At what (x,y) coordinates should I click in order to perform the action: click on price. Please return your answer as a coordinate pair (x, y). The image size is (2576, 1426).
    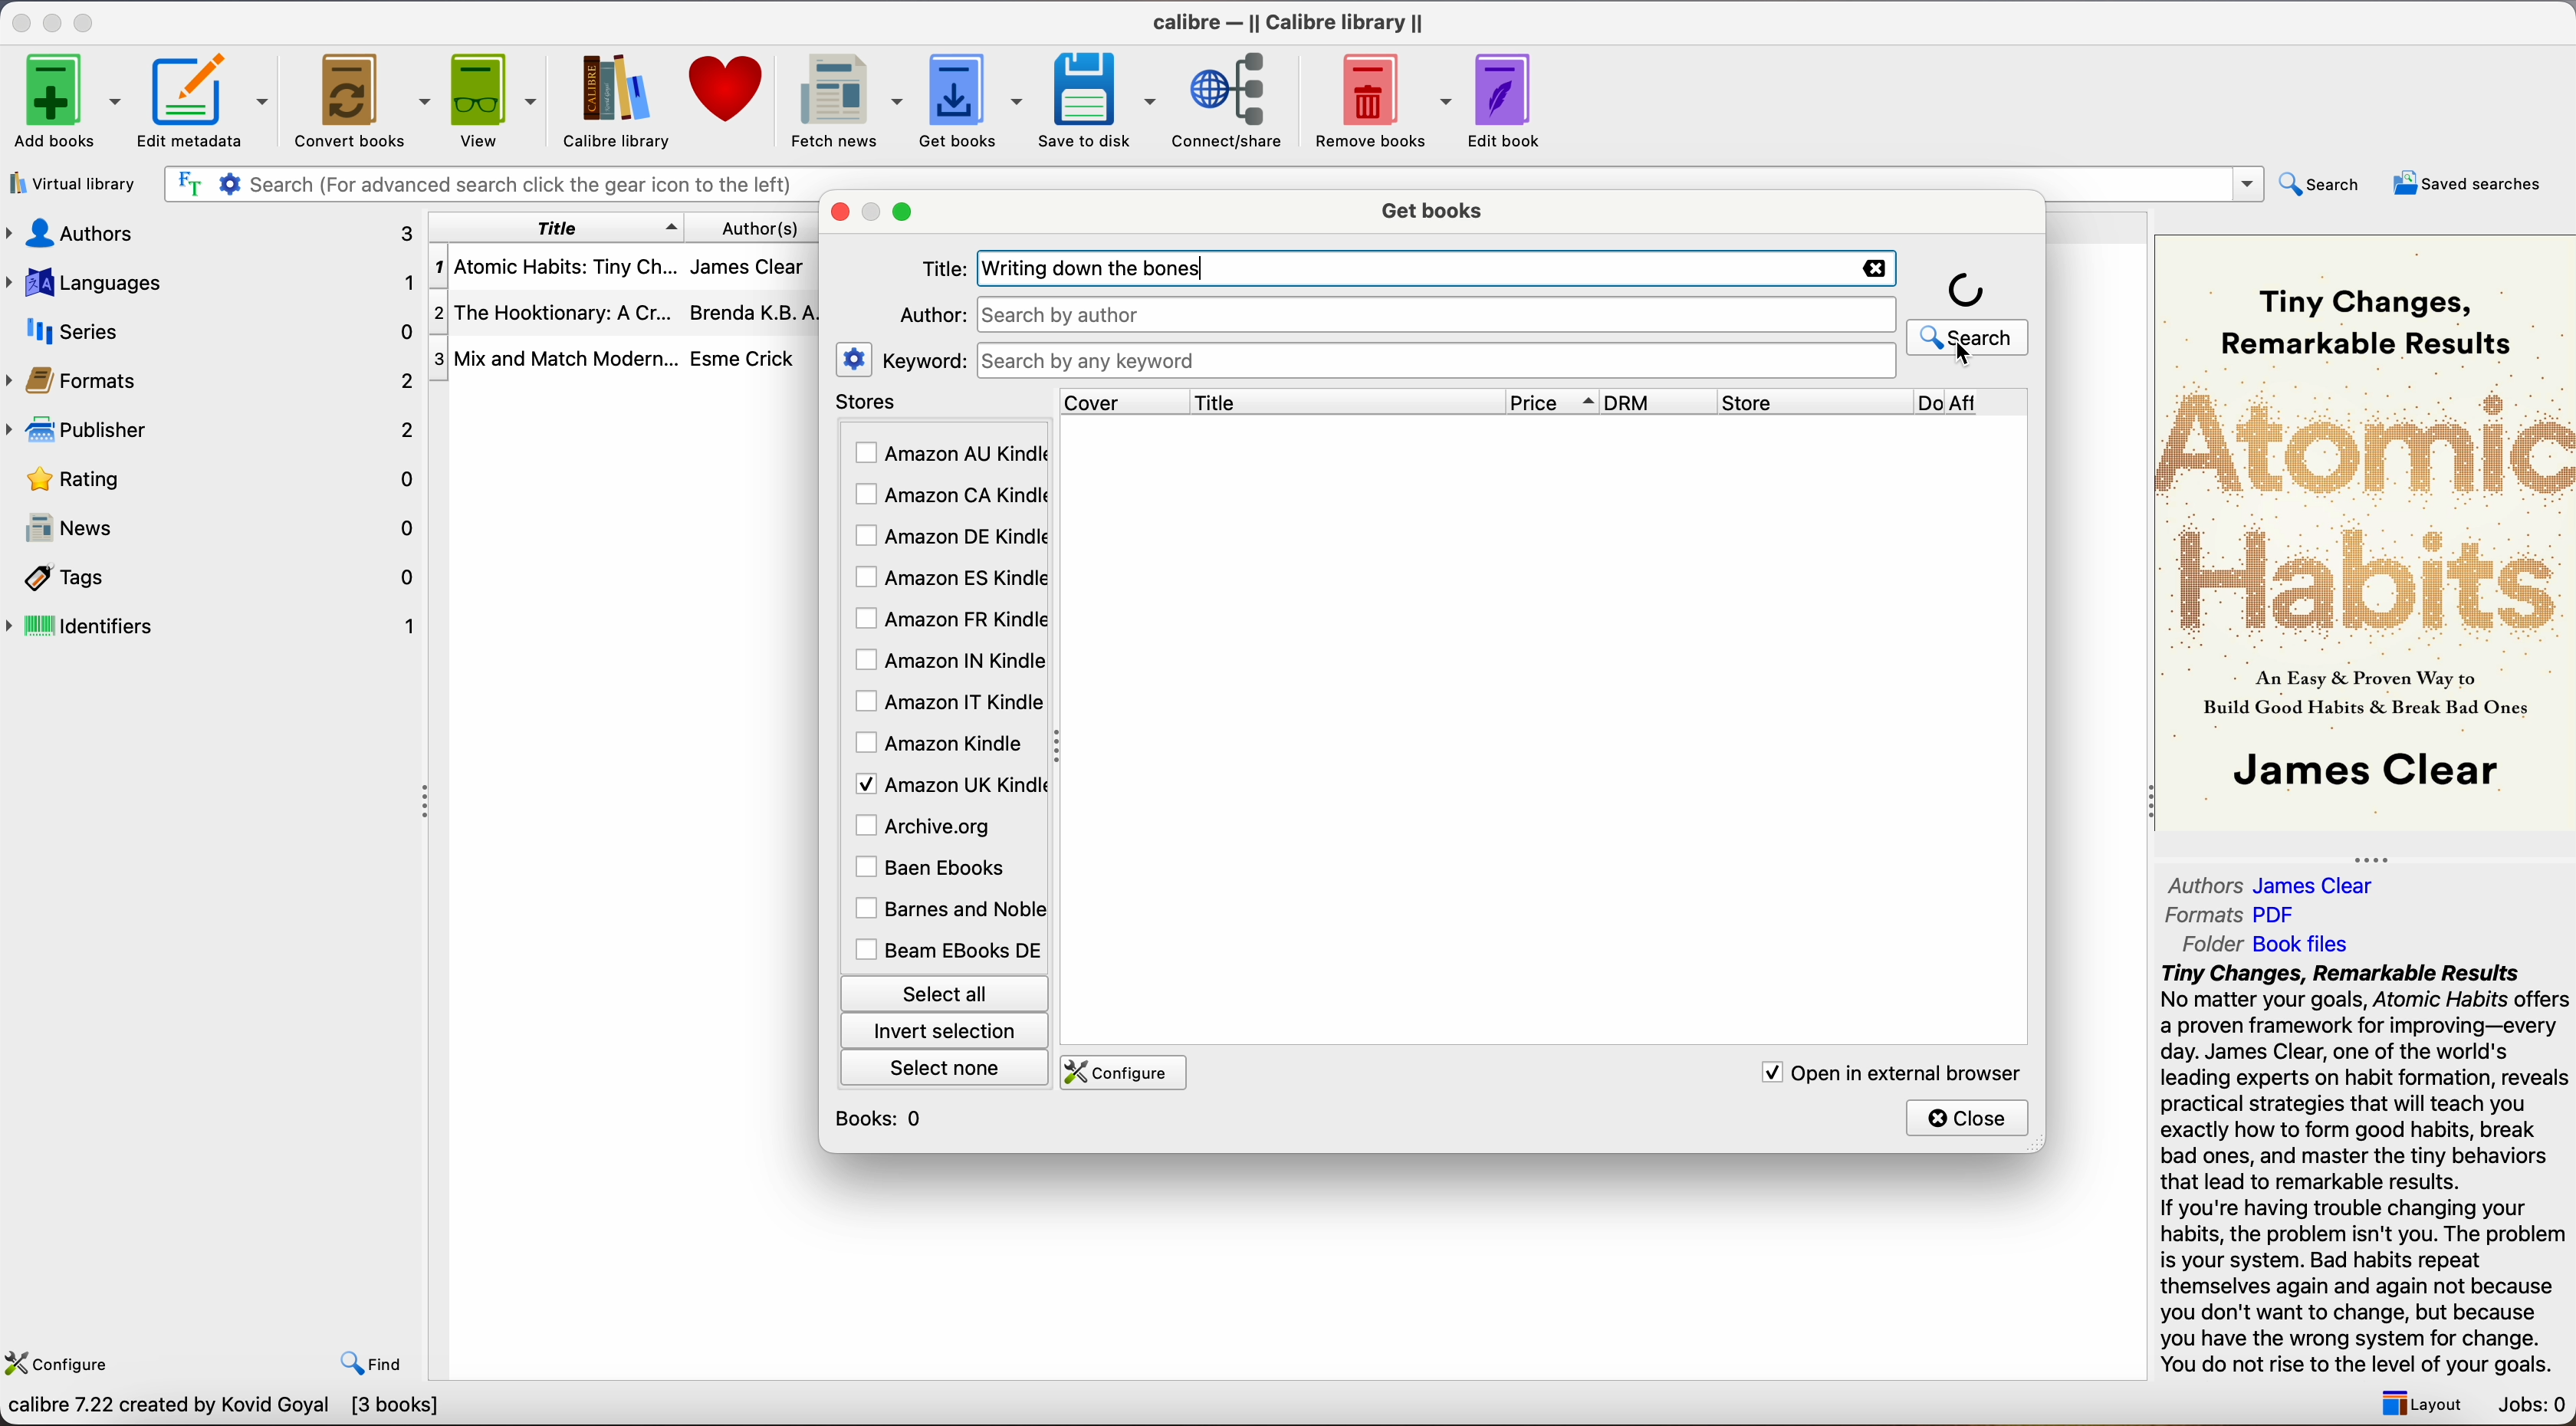
    Looking at the image, I should click on (1553, 402).